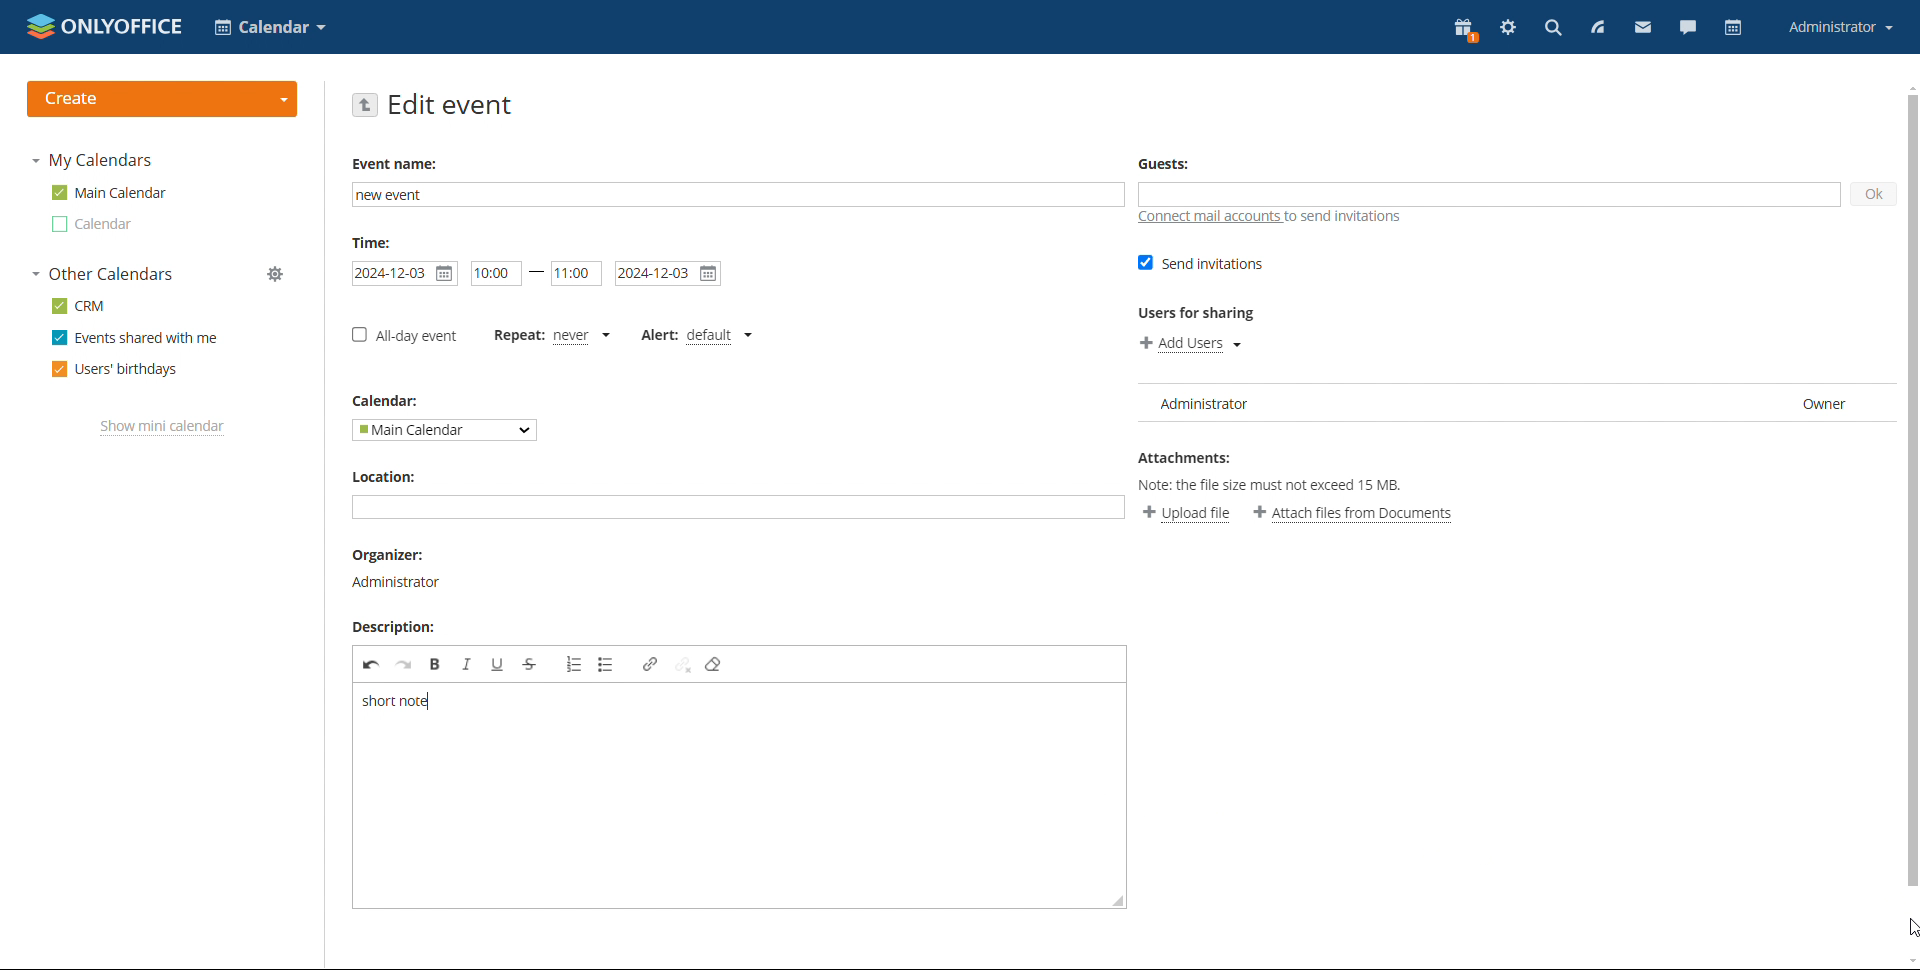 The height and width of the screenshot is (970, 1920). What do you see at coordinates (737, 507) in the screenshot?
I see `add location` at bounding box center [737, 507].